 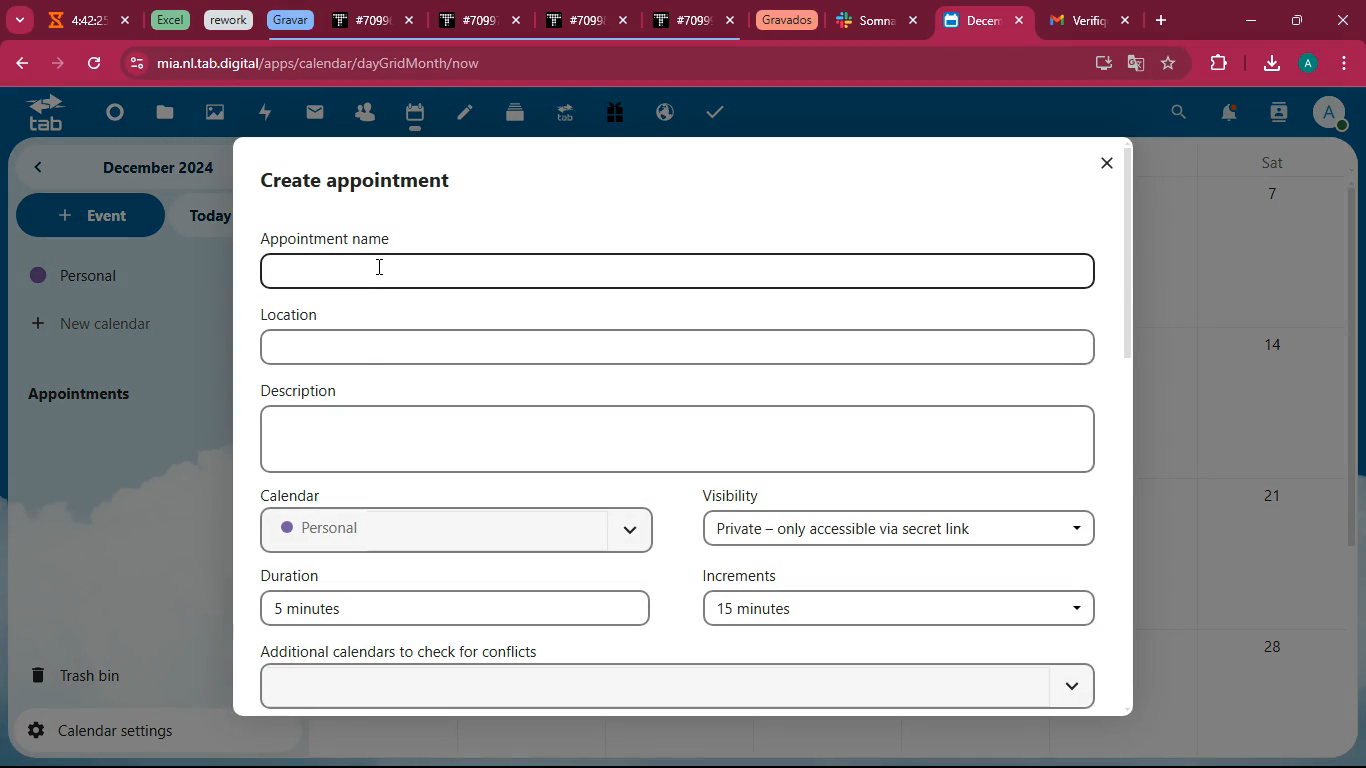 I want to click on scroll bar, so click(x=1132, y=253).